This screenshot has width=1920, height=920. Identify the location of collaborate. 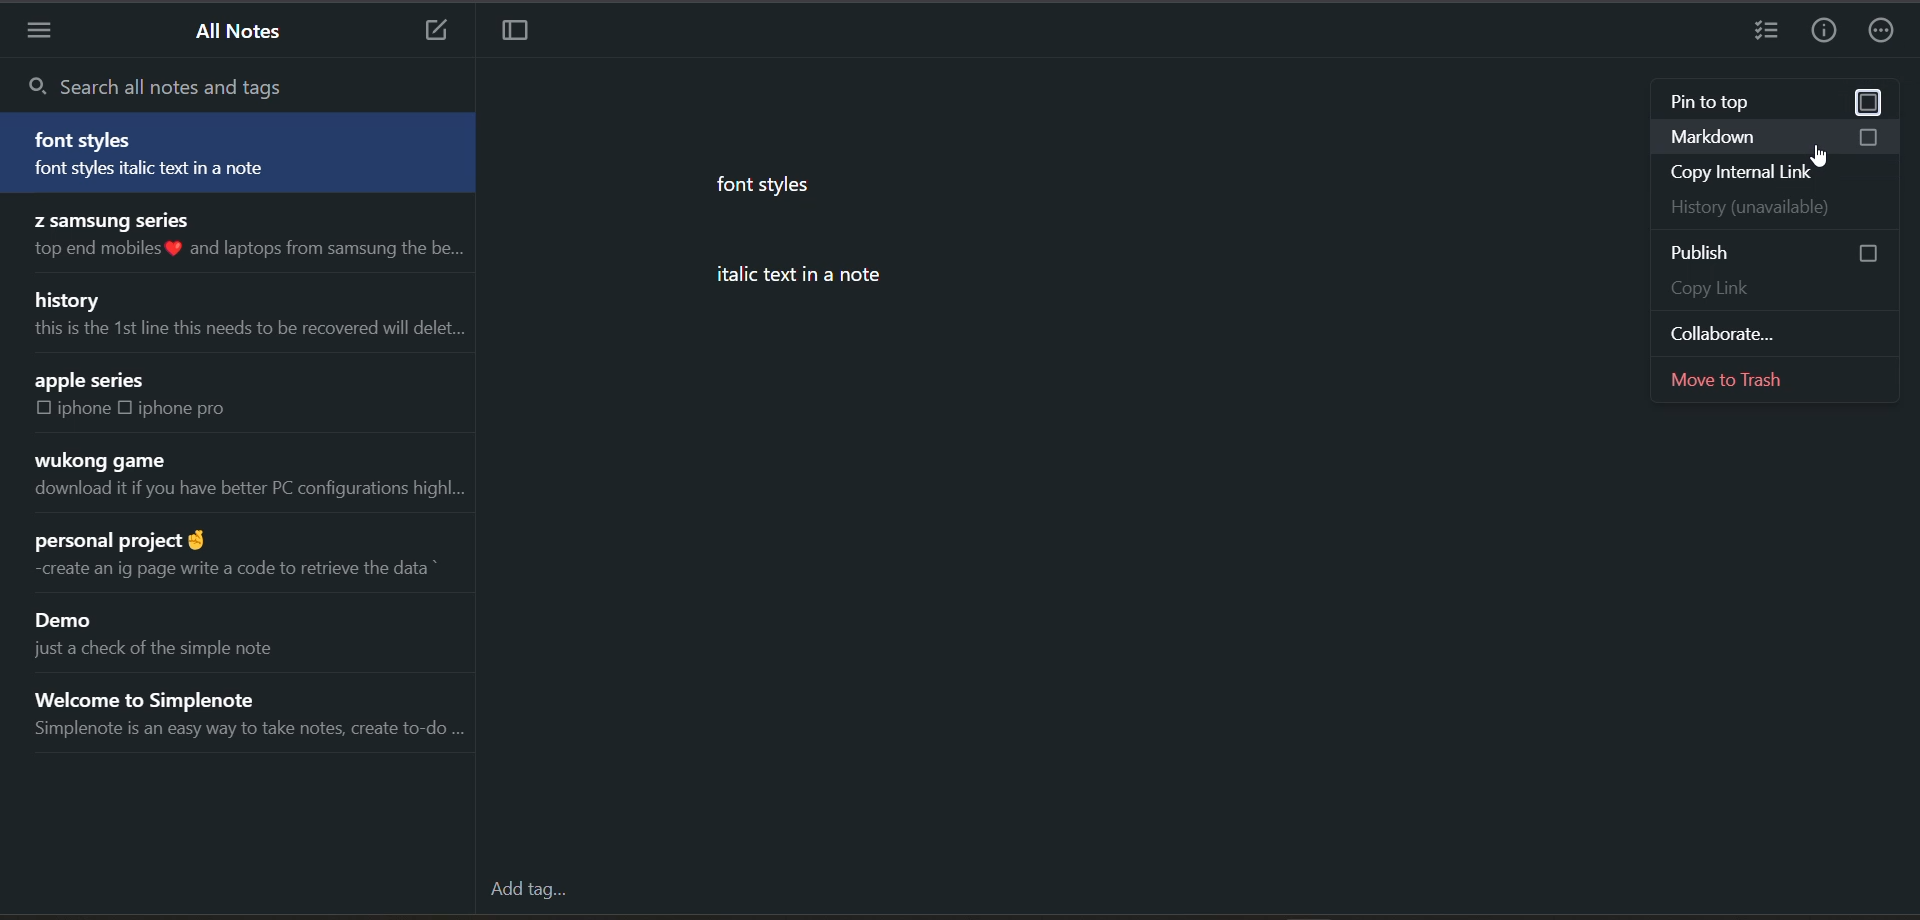
(1779, 331).